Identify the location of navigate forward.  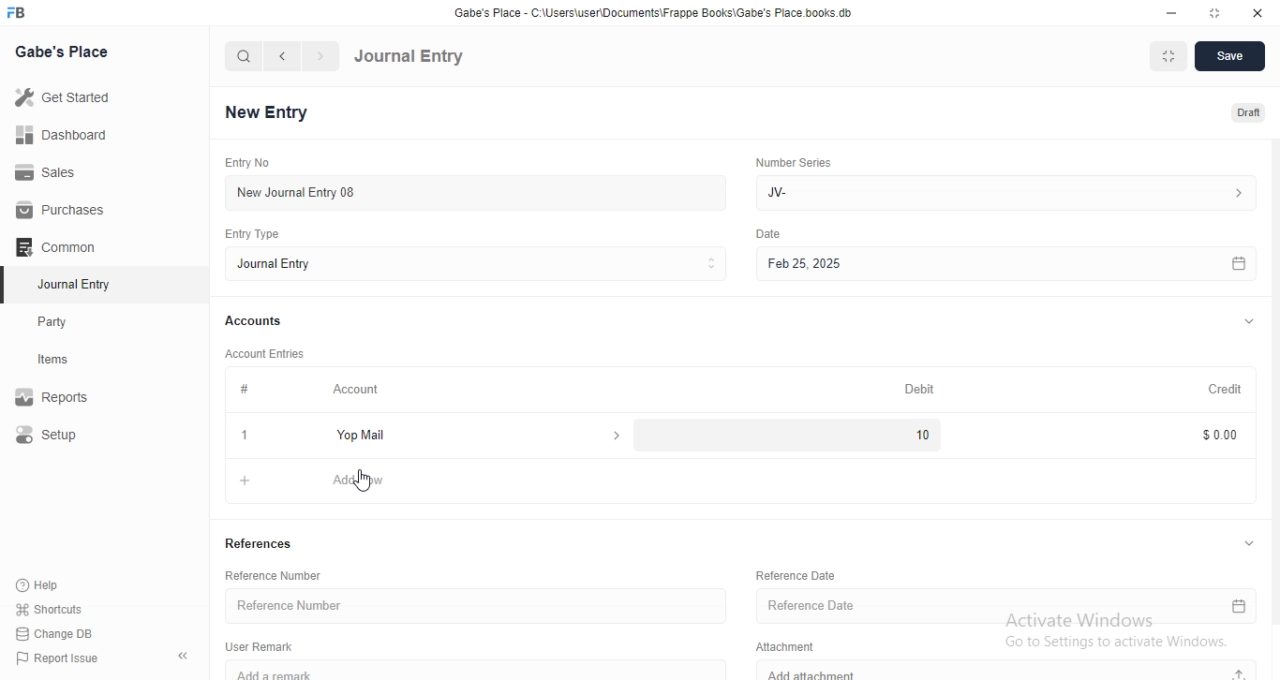
(321, 56).